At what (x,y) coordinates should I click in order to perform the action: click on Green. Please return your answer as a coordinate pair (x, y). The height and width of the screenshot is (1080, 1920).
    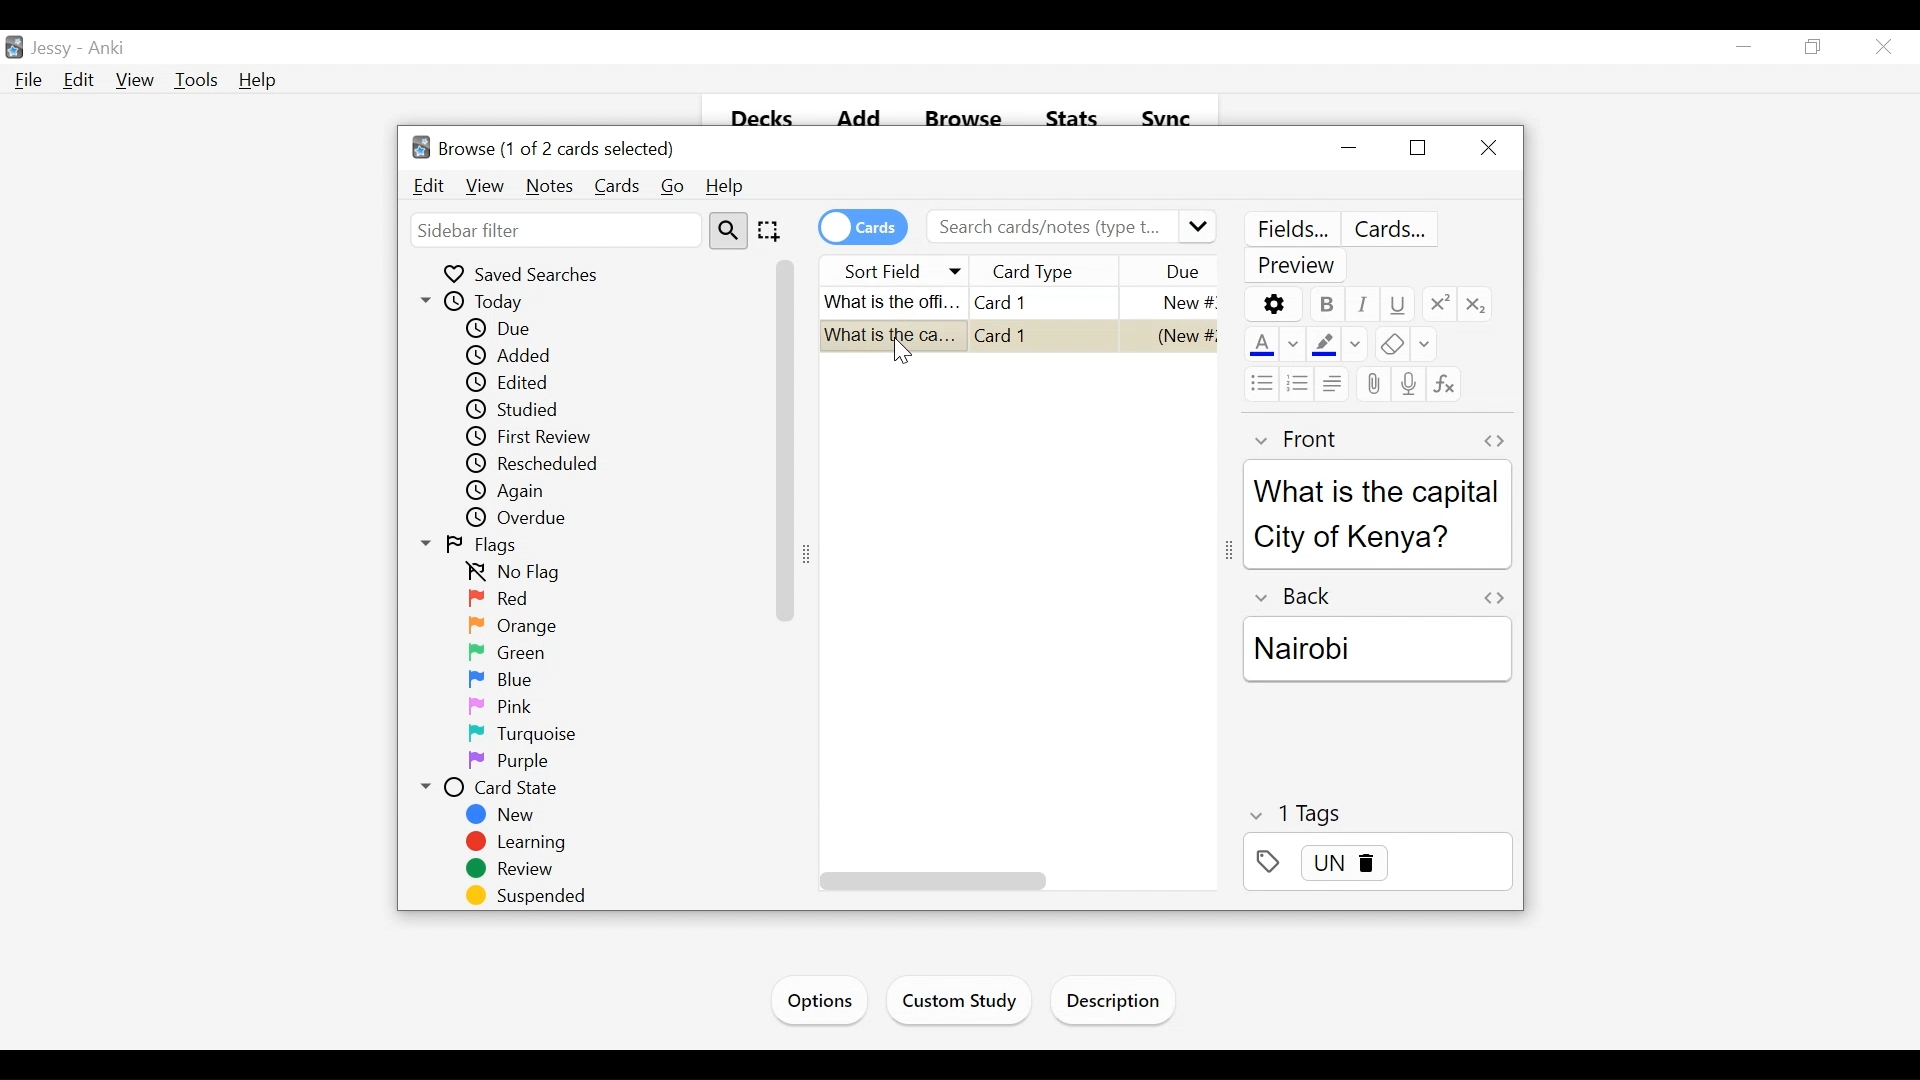
    Looking at the image, I should click on (505, 652).